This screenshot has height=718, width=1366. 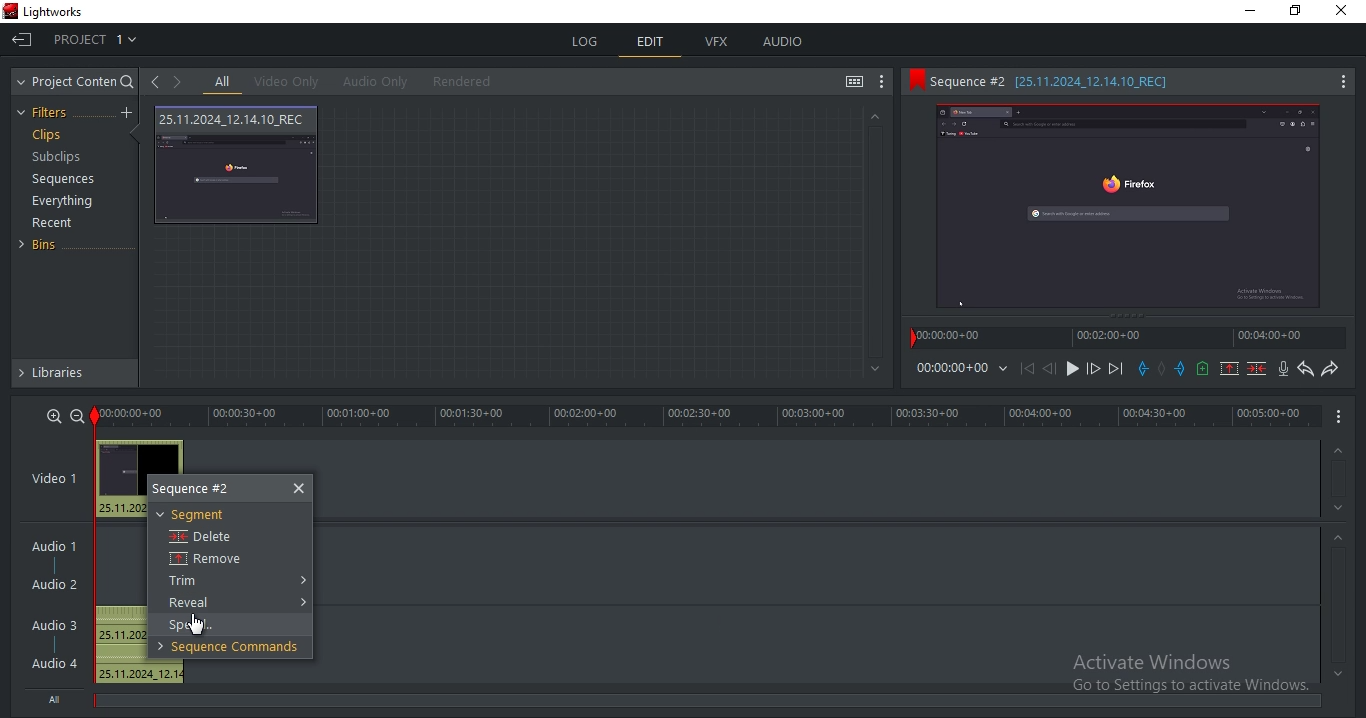 What do you see at coordinates (194, 515) in the screenshot?
I see `segment` at bounding box center [194, 515].